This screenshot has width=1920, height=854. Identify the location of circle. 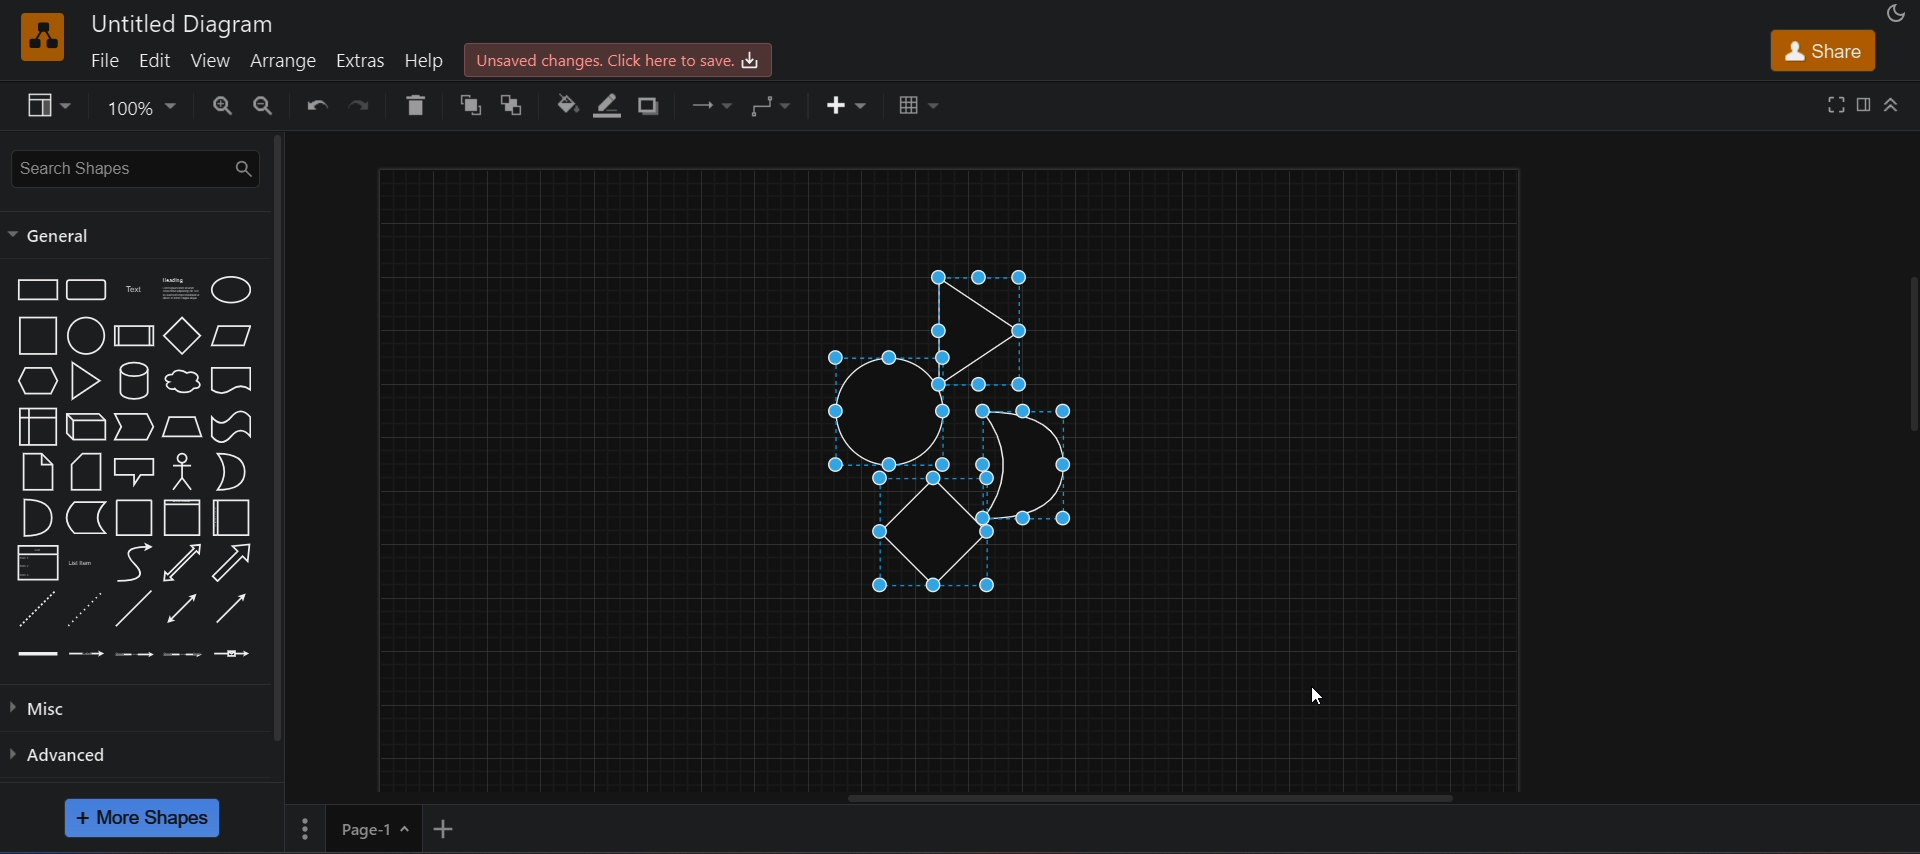
(85, 336).